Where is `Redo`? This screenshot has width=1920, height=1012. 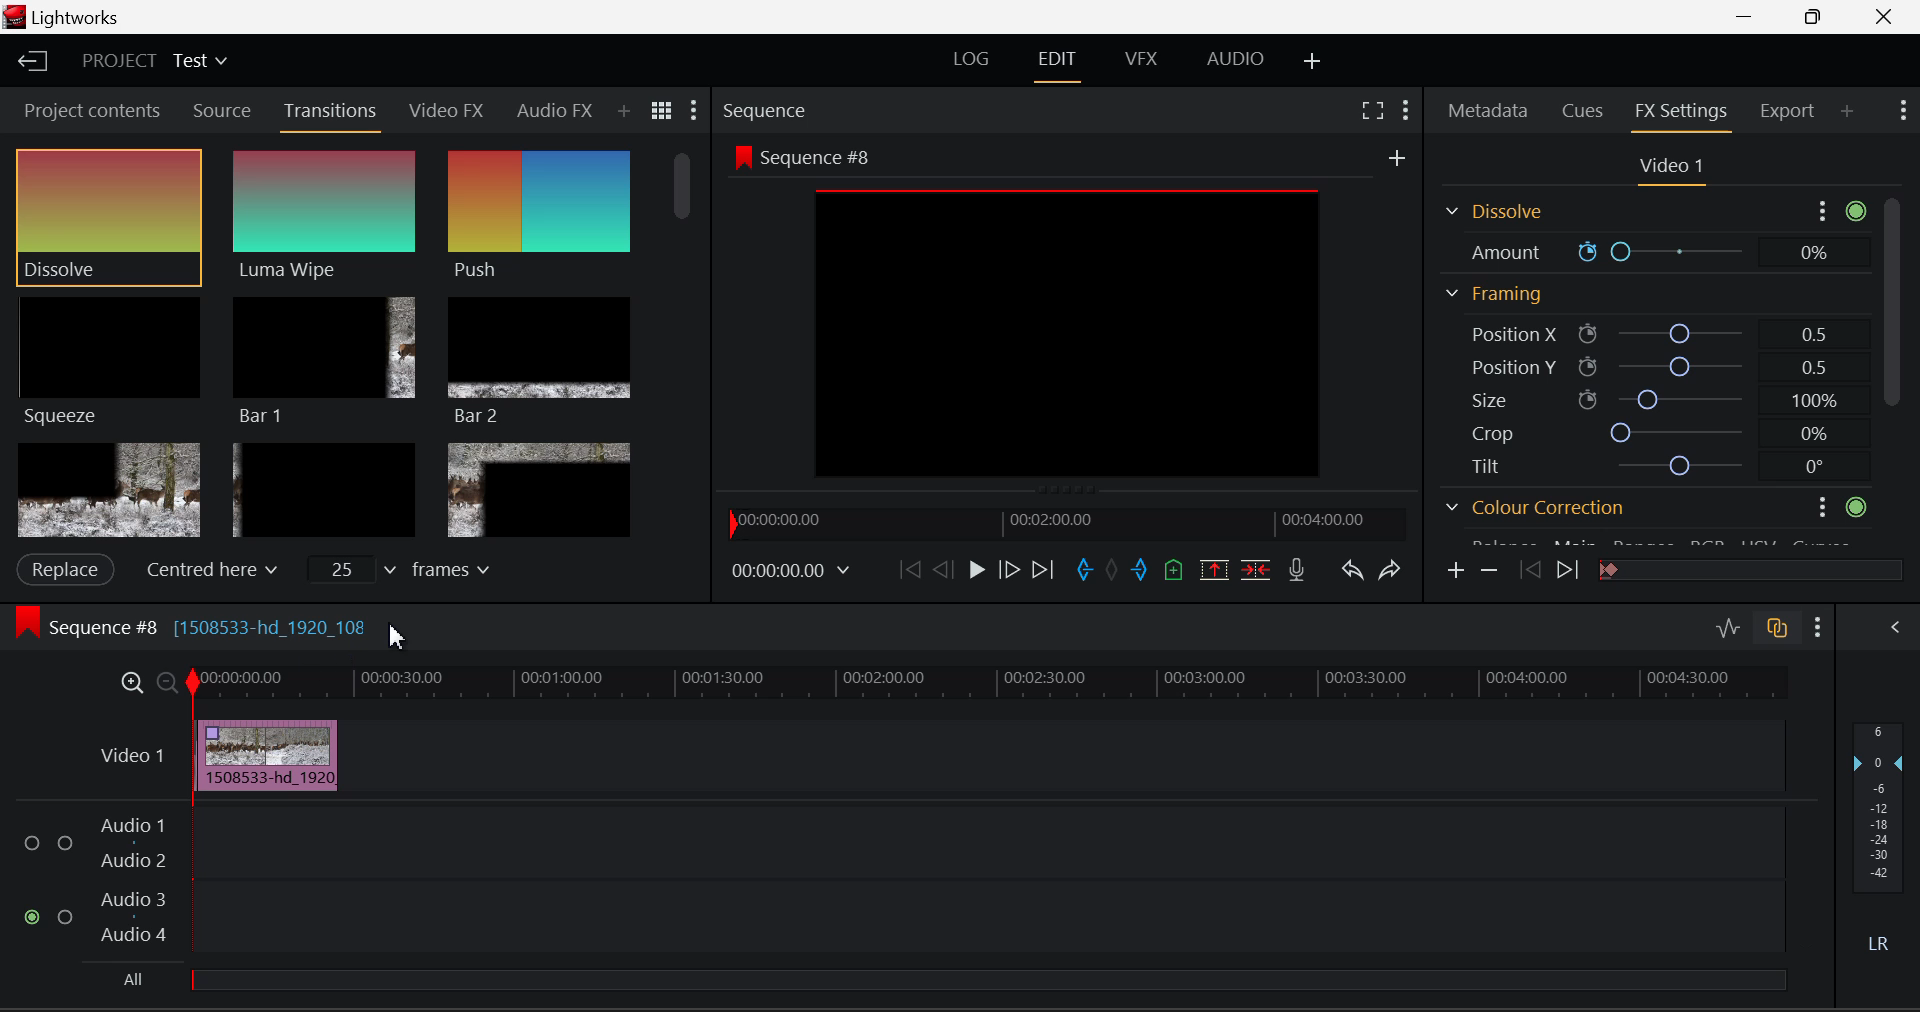
Redo is located at coordinates (1392, 571).